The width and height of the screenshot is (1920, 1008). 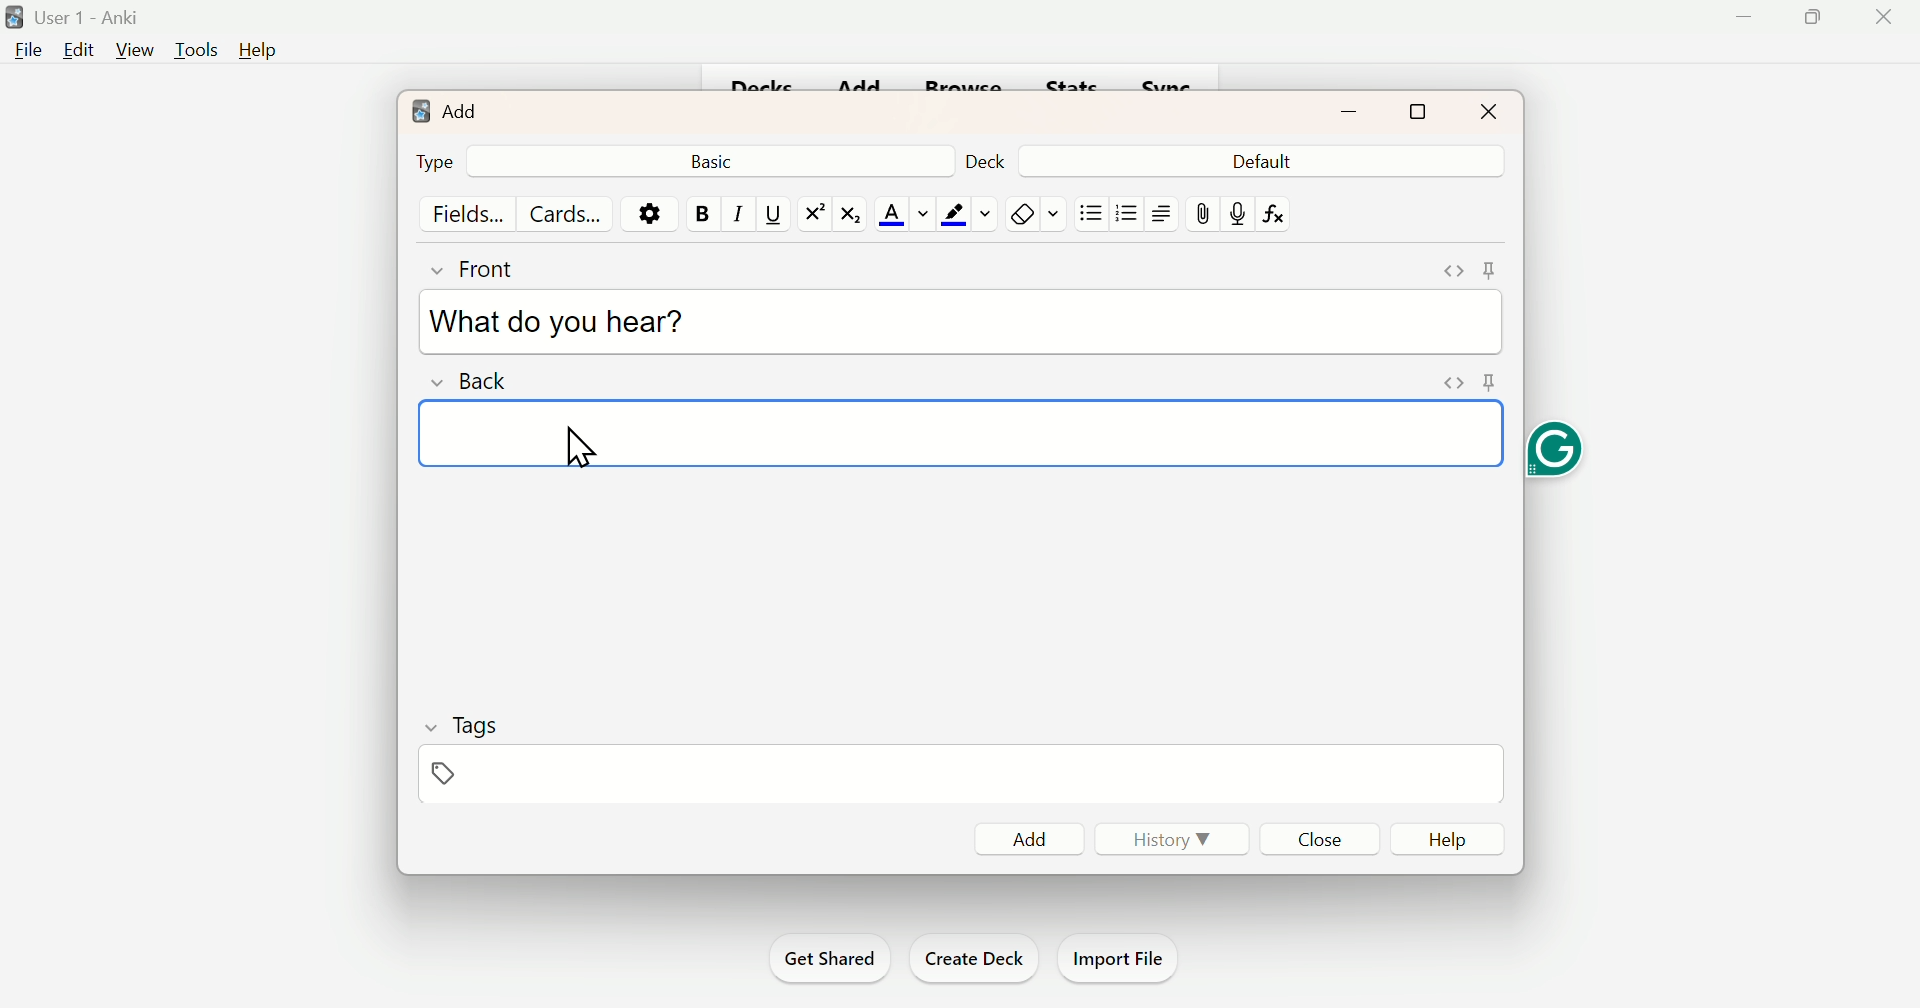 What do you see at coordinates (1489, 110) in the screenshot?
I see `Close` at bounding box center [1489, 110].